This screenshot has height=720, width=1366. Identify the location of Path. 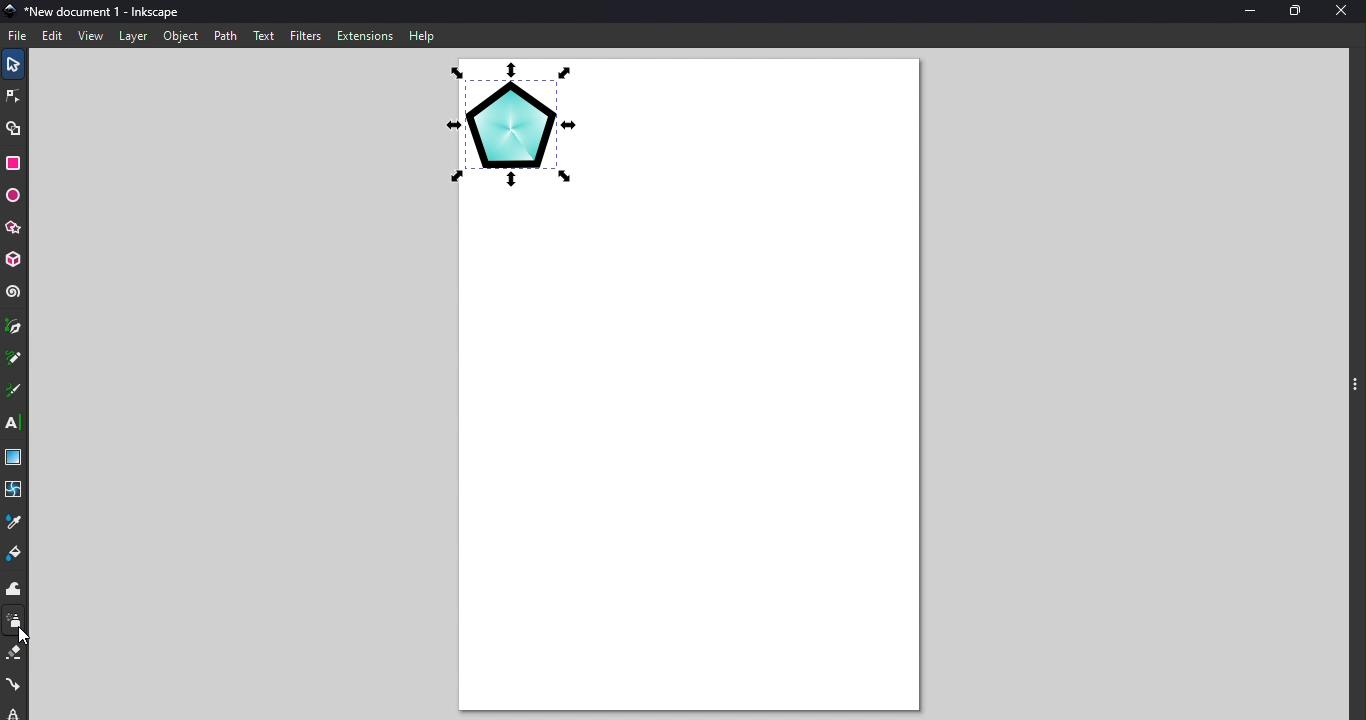
(226, 35).